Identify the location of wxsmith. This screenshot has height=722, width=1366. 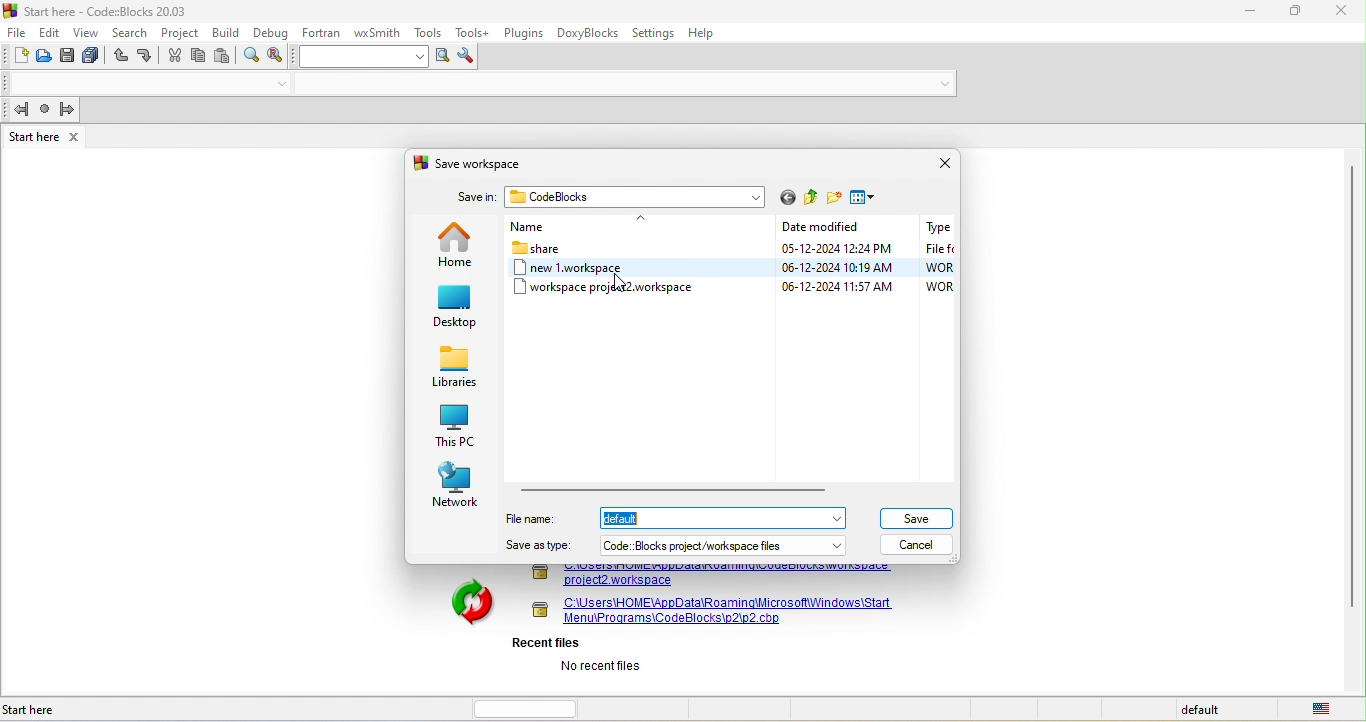
(379, 30).